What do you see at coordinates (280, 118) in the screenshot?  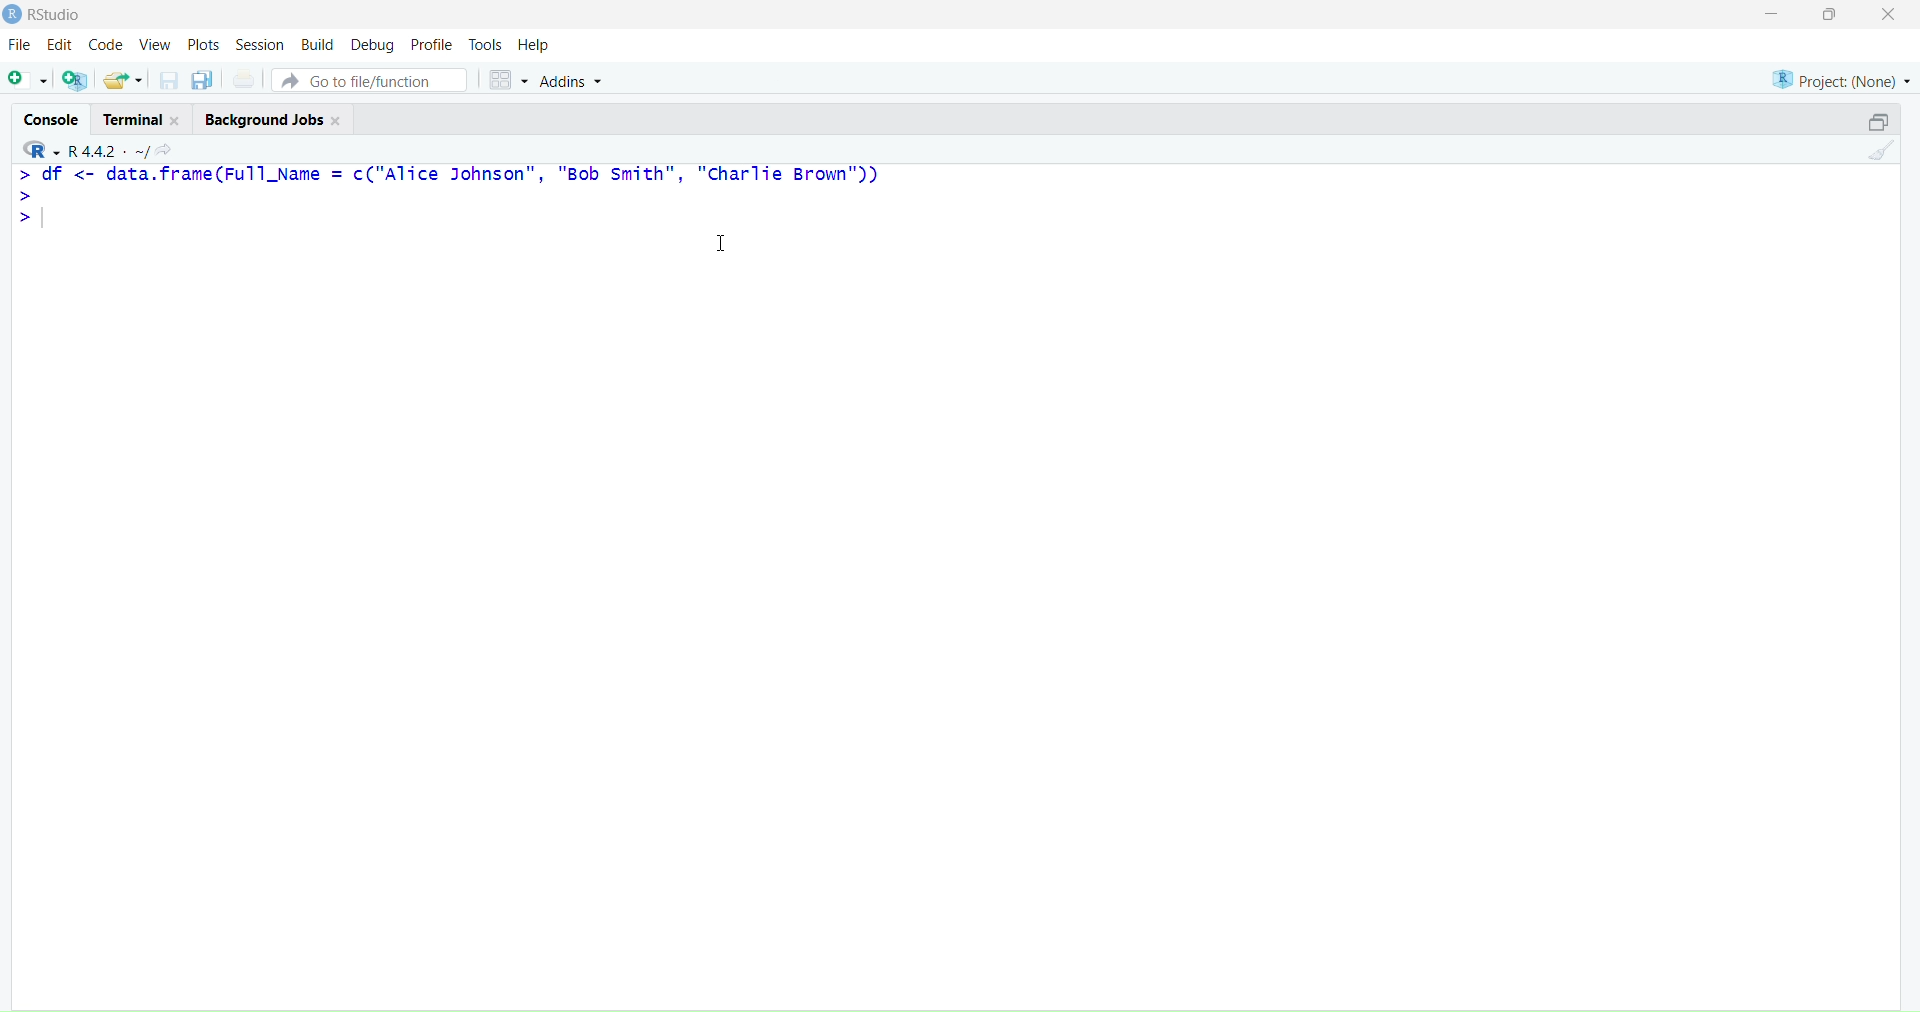 I see `Background Jobs` at bounding box center [280, 118].